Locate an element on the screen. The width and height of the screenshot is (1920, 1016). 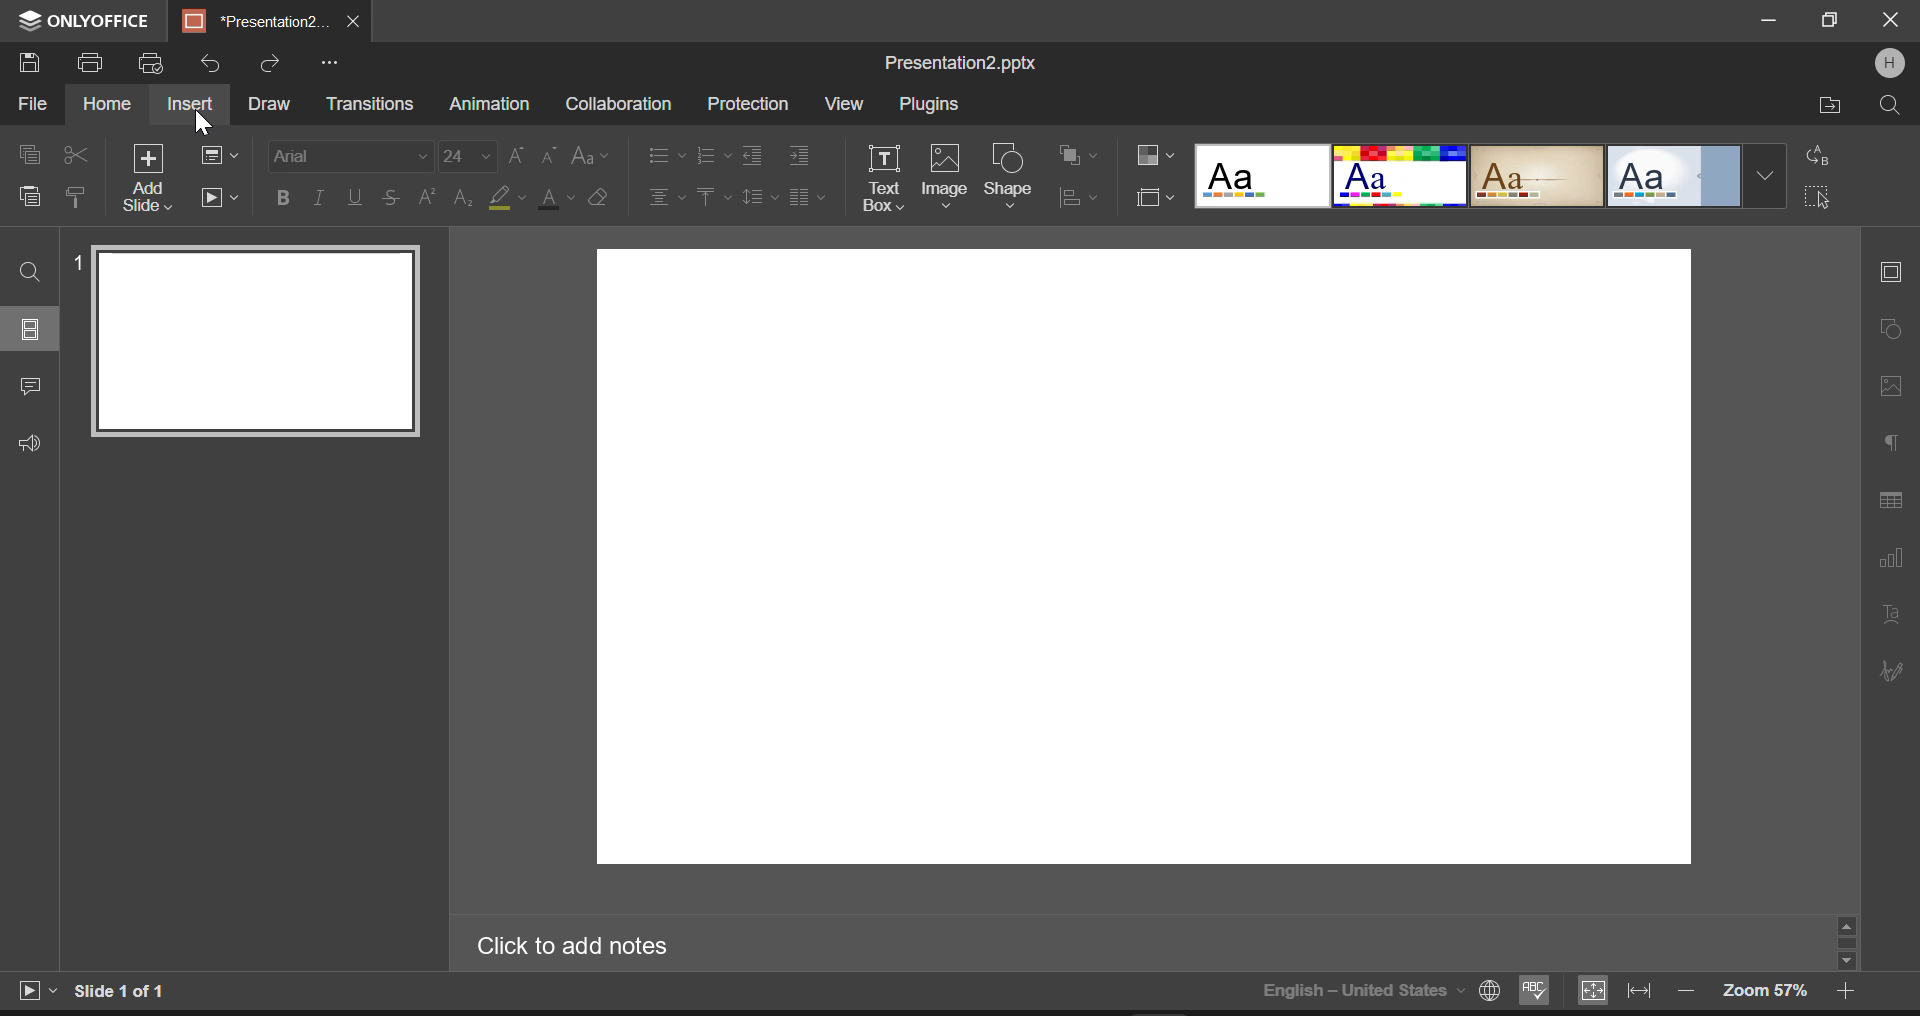
Plugins is located at coordinates (928, 106).